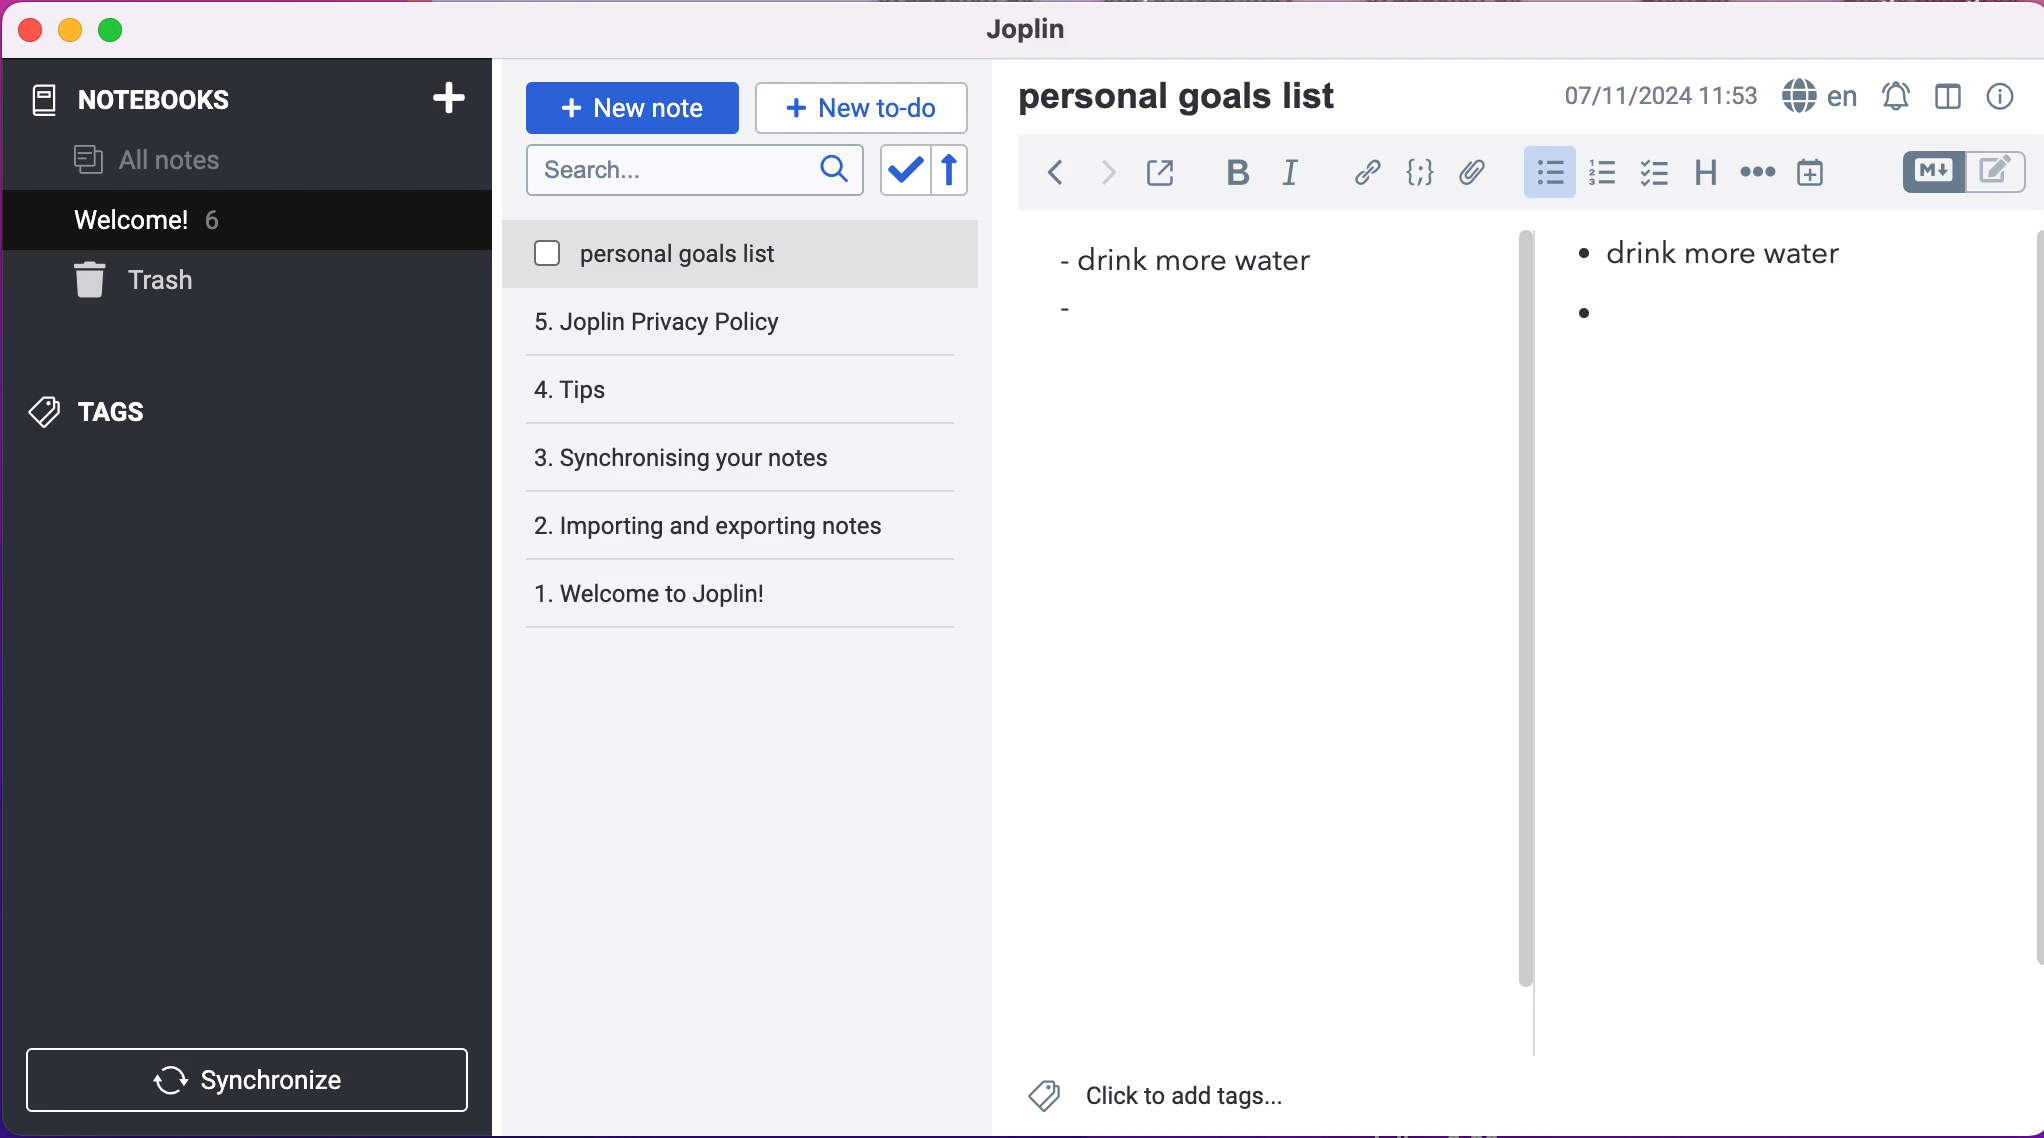 This screenshot has height=1138, width=2044. Describe the element at coordinates (902, 171) in the screenshot. I see `toggle sort order field` at that location.